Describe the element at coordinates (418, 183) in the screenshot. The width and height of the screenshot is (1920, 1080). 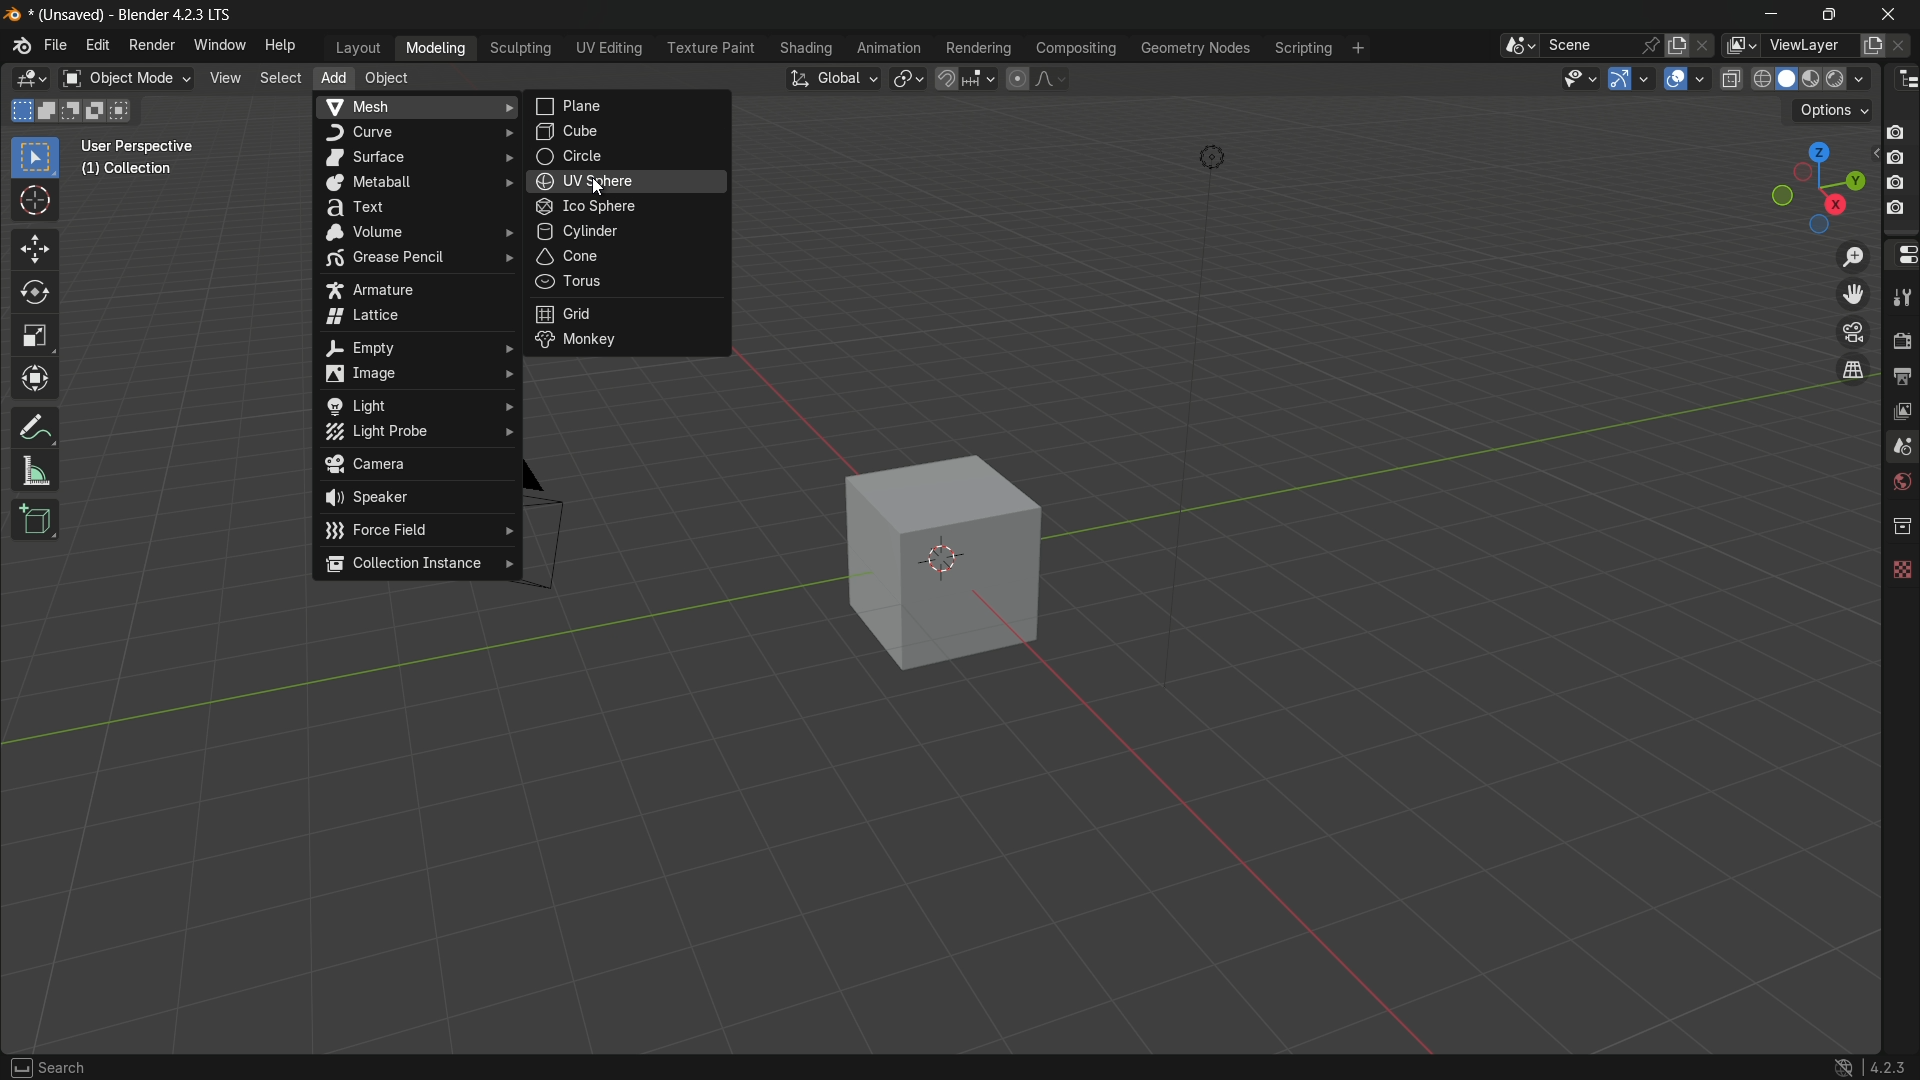
I see `metaball` at that location.